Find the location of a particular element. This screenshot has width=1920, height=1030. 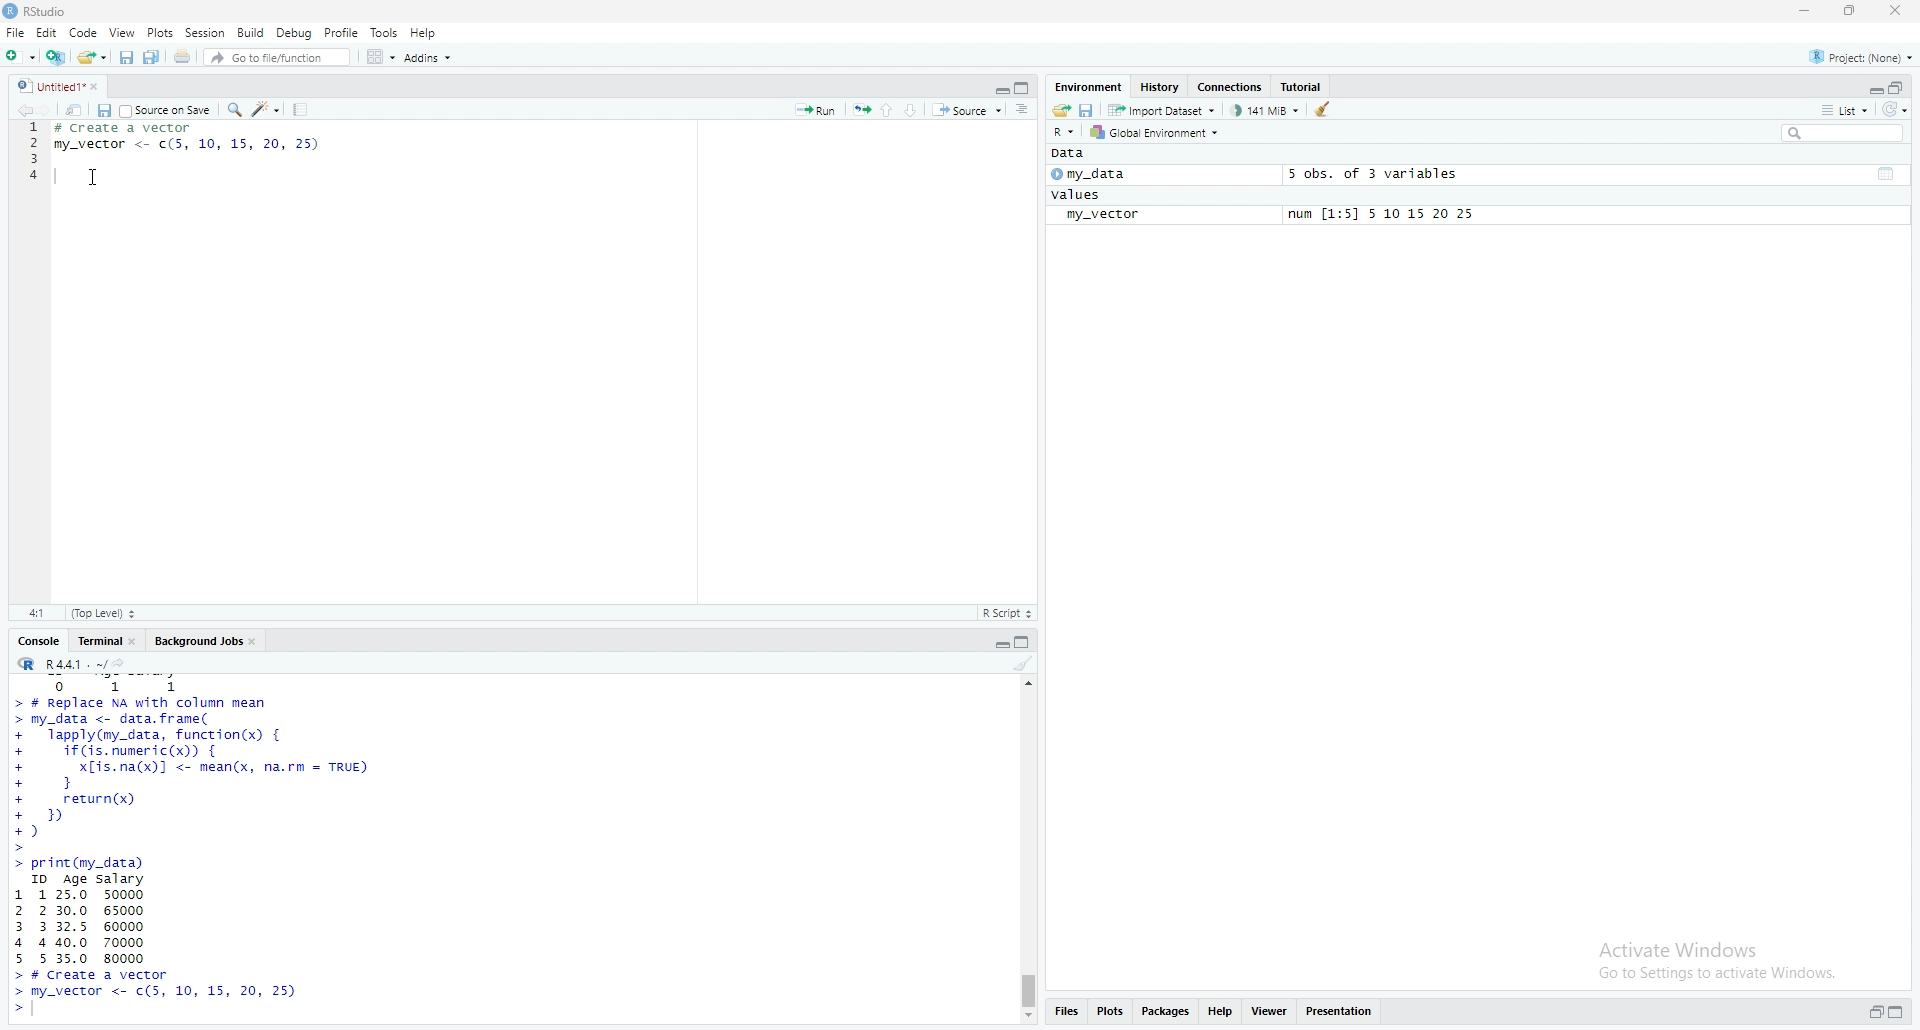

Addins is located at coordinates (429, 59).